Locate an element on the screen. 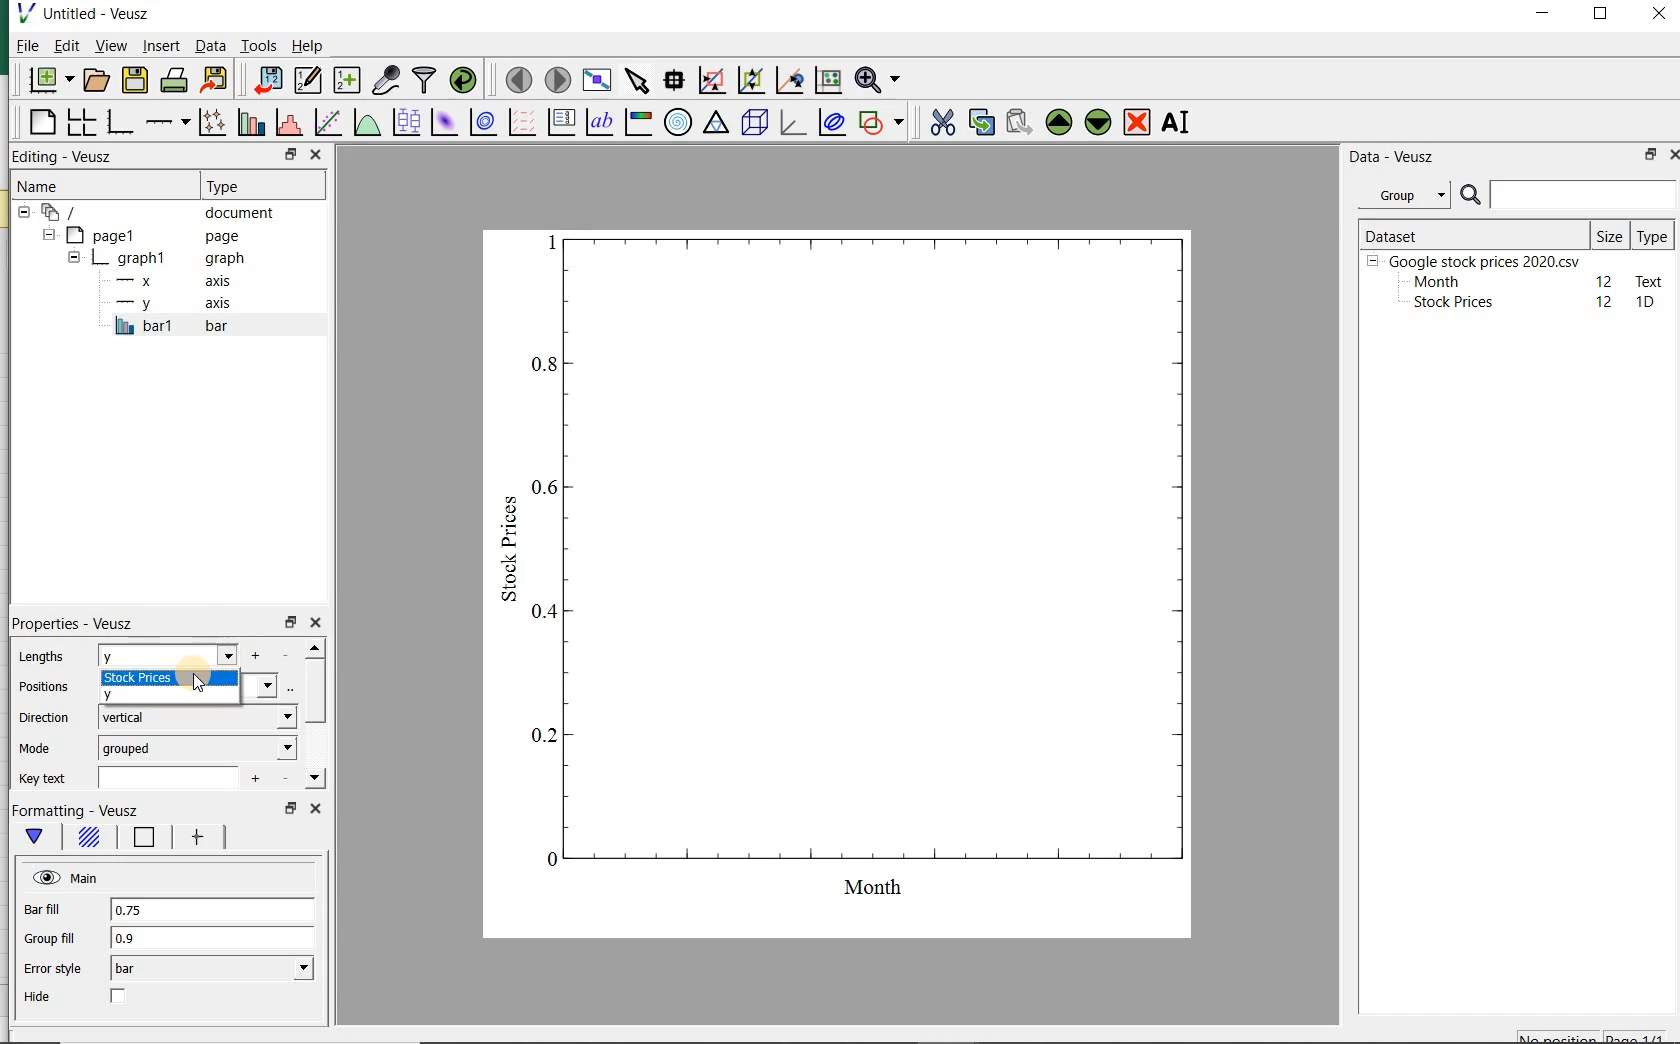 This screenshot has height=1044, width=1680. plot a 2d dataset as an image is located at coordinates (442, 122).